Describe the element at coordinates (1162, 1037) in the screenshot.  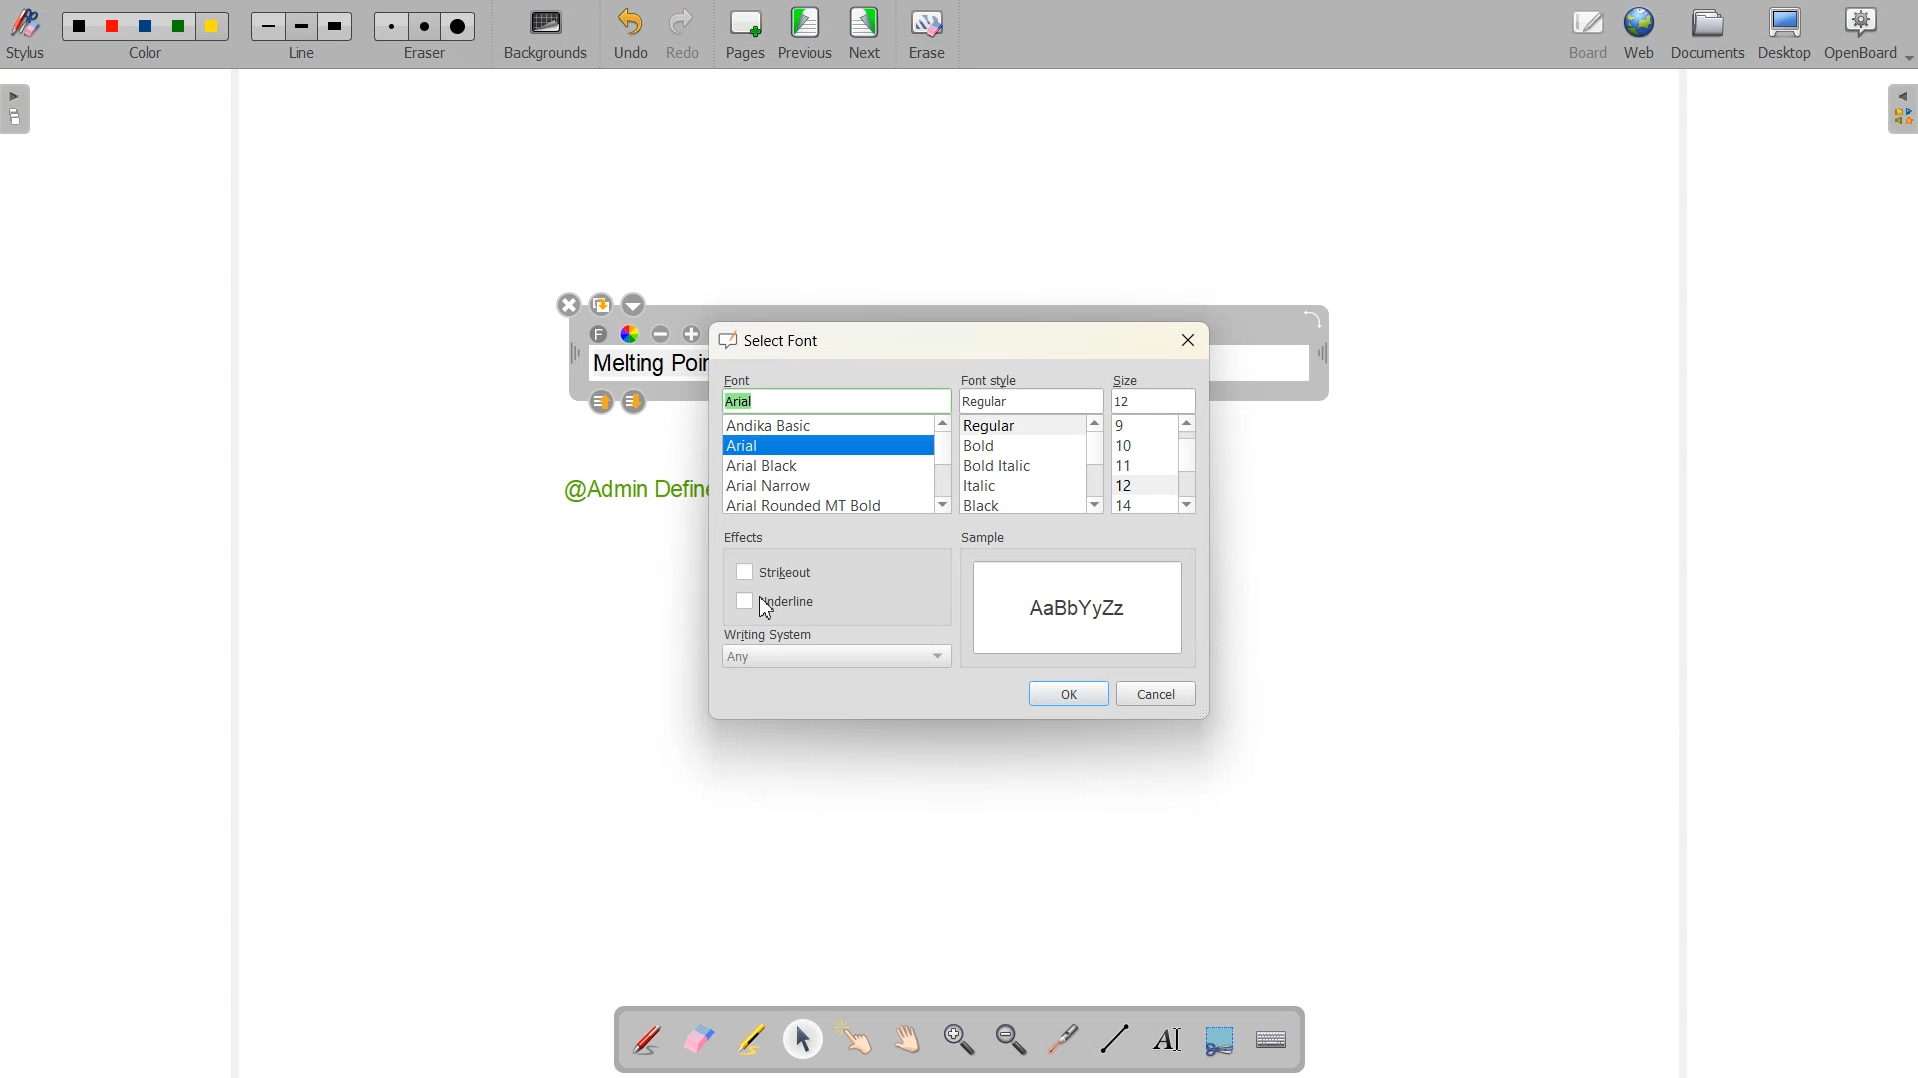
I see `Write text` at that location.